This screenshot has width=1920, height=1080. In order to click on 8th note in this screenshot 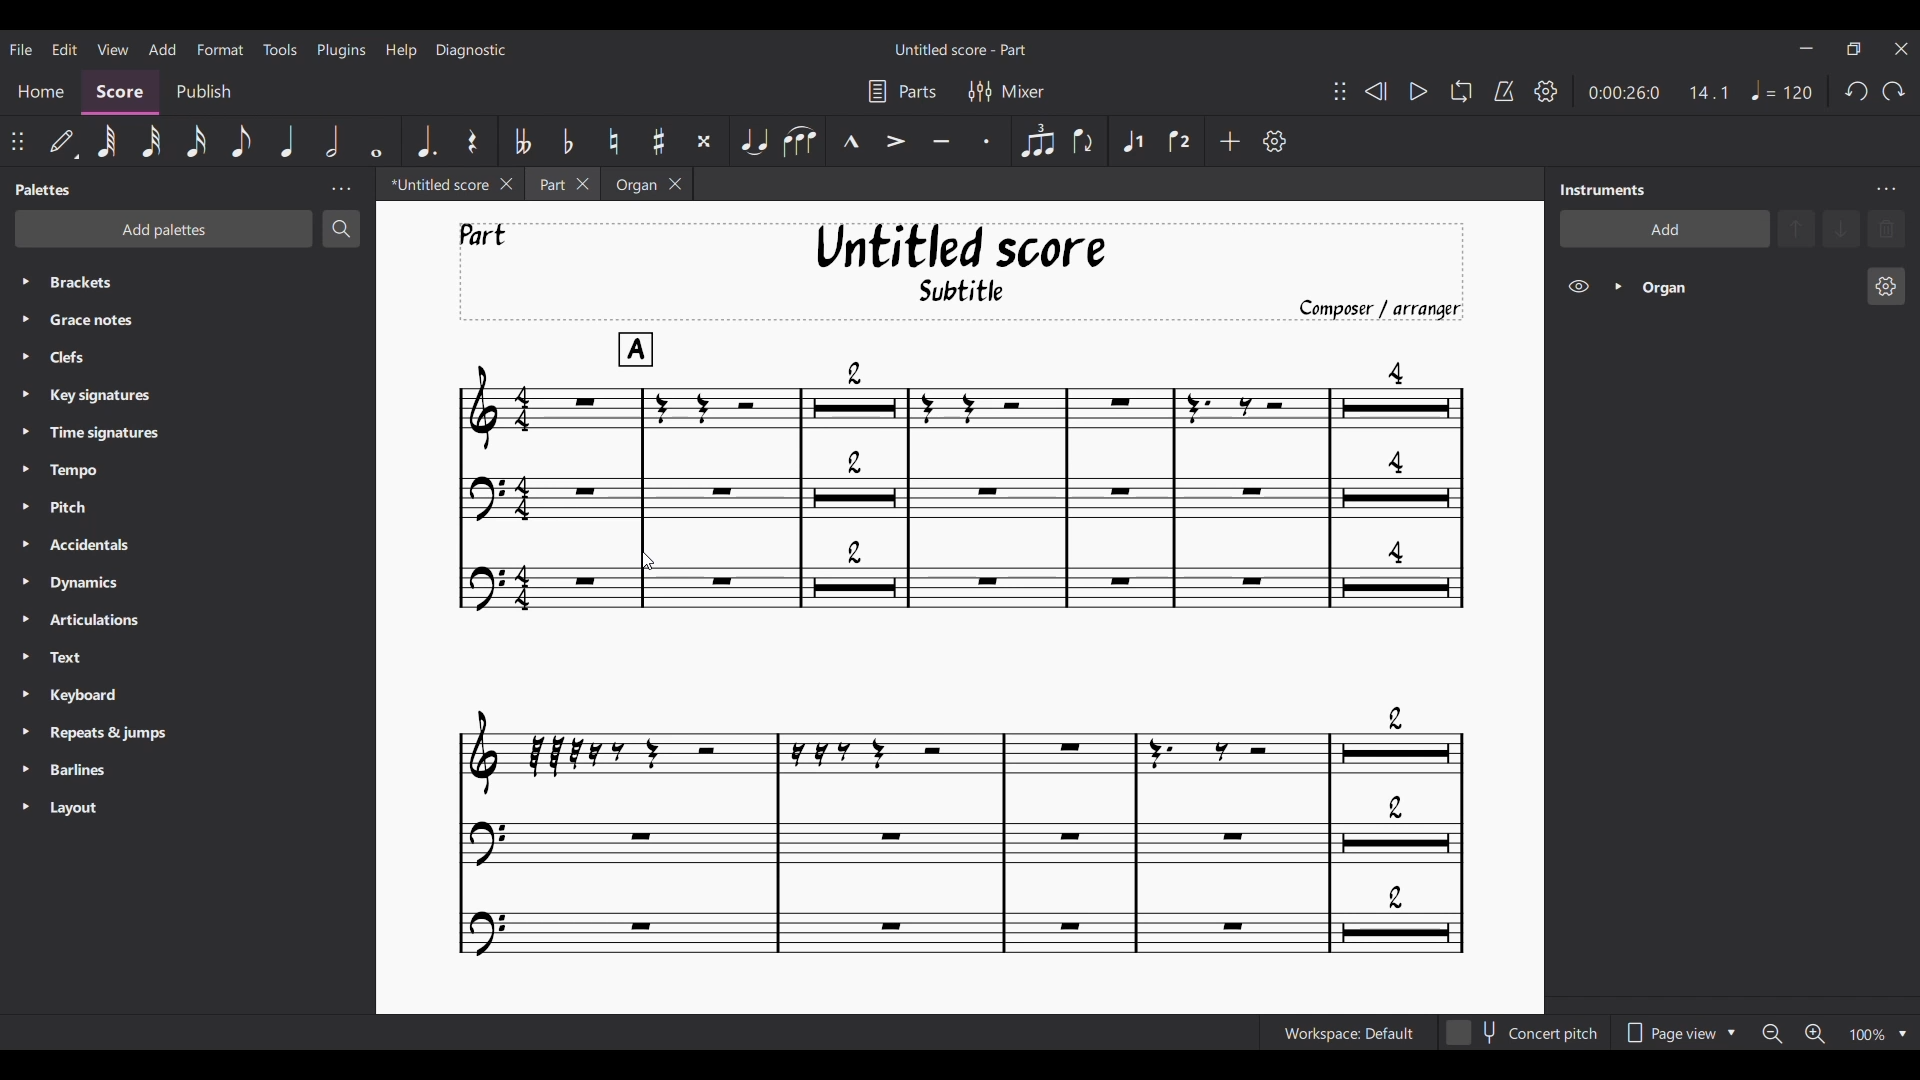, I will do `click(239, 141)`.